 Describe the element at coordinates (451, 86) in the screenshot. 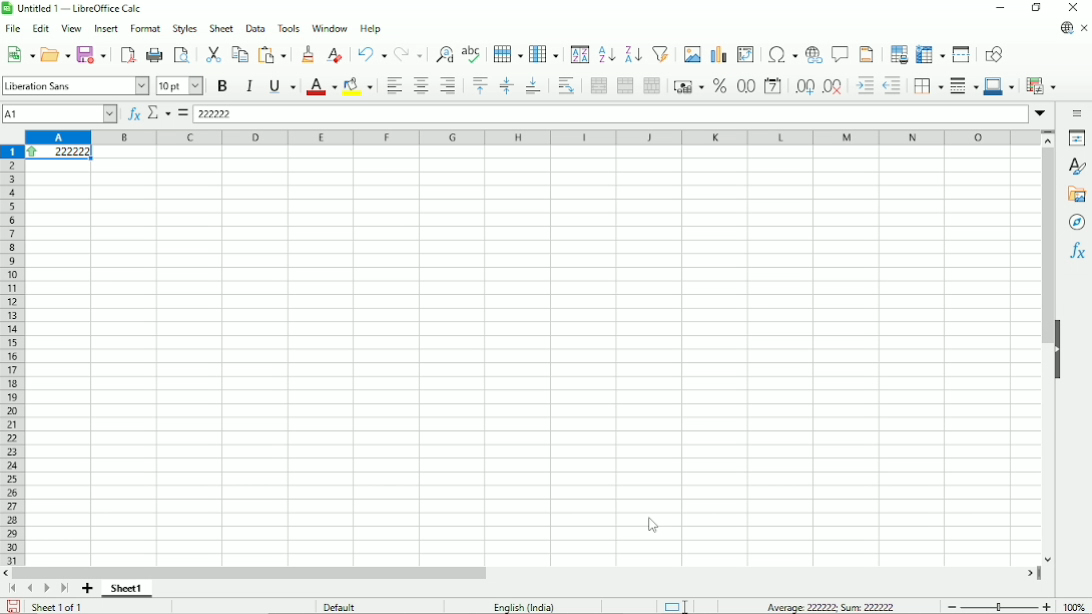

I see `Align right` at that location.